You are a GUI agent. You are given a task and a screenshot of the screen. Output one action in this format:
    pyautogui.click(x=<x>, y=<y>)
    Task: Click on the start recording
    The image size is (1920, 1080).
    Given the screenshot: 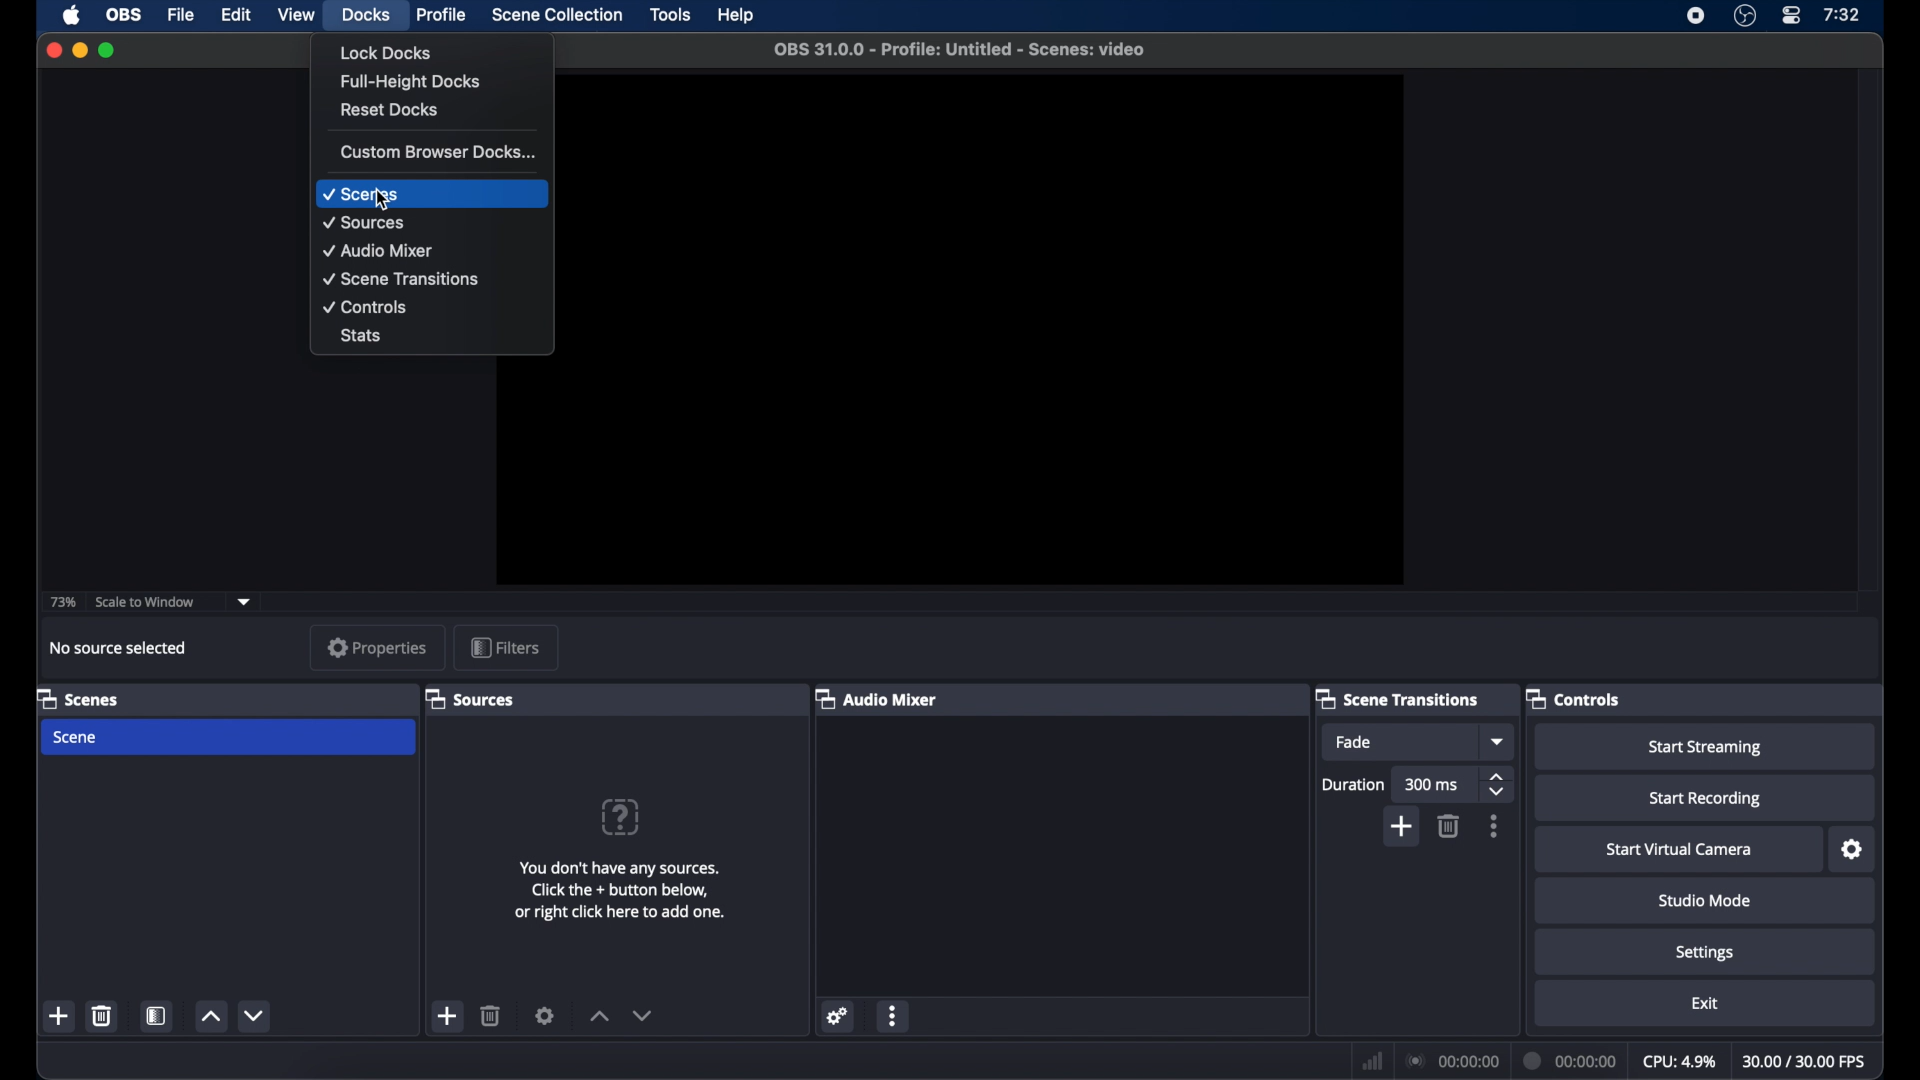 What is the action you would take?
    pyautogui.click(x=1705, y=799)
    